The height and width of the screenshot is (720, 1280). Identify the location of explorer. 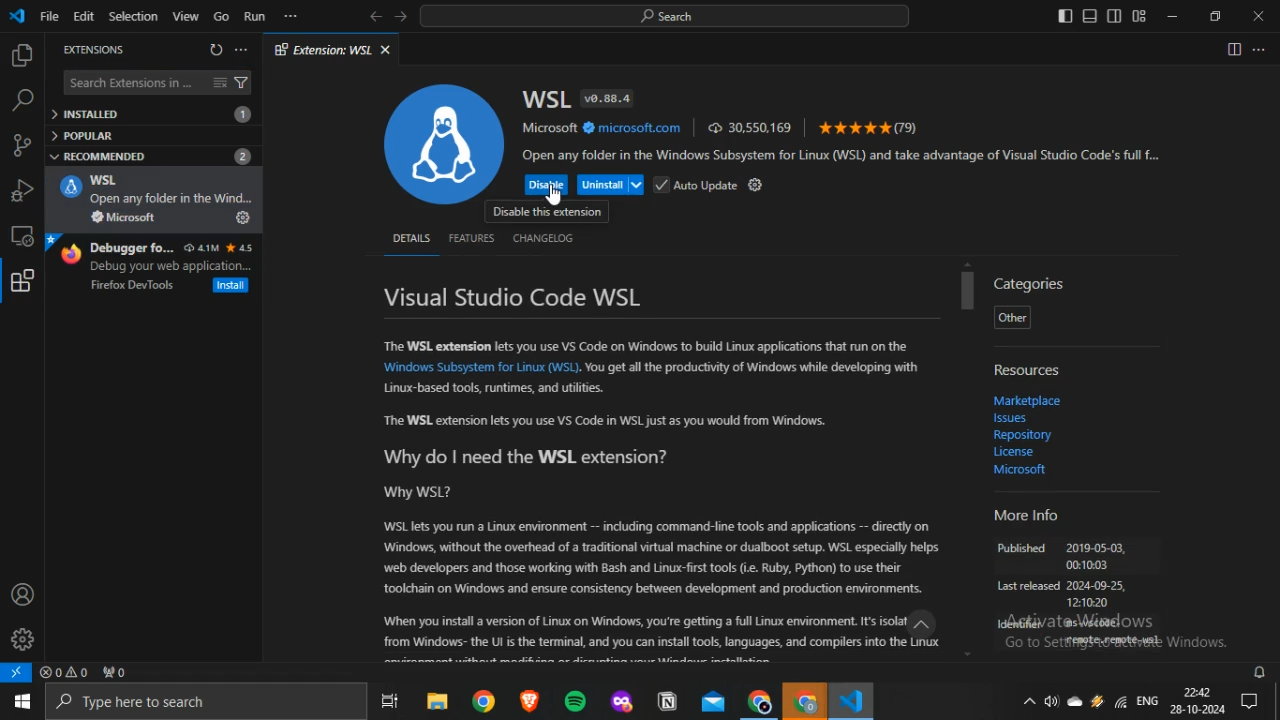
(21, 56).